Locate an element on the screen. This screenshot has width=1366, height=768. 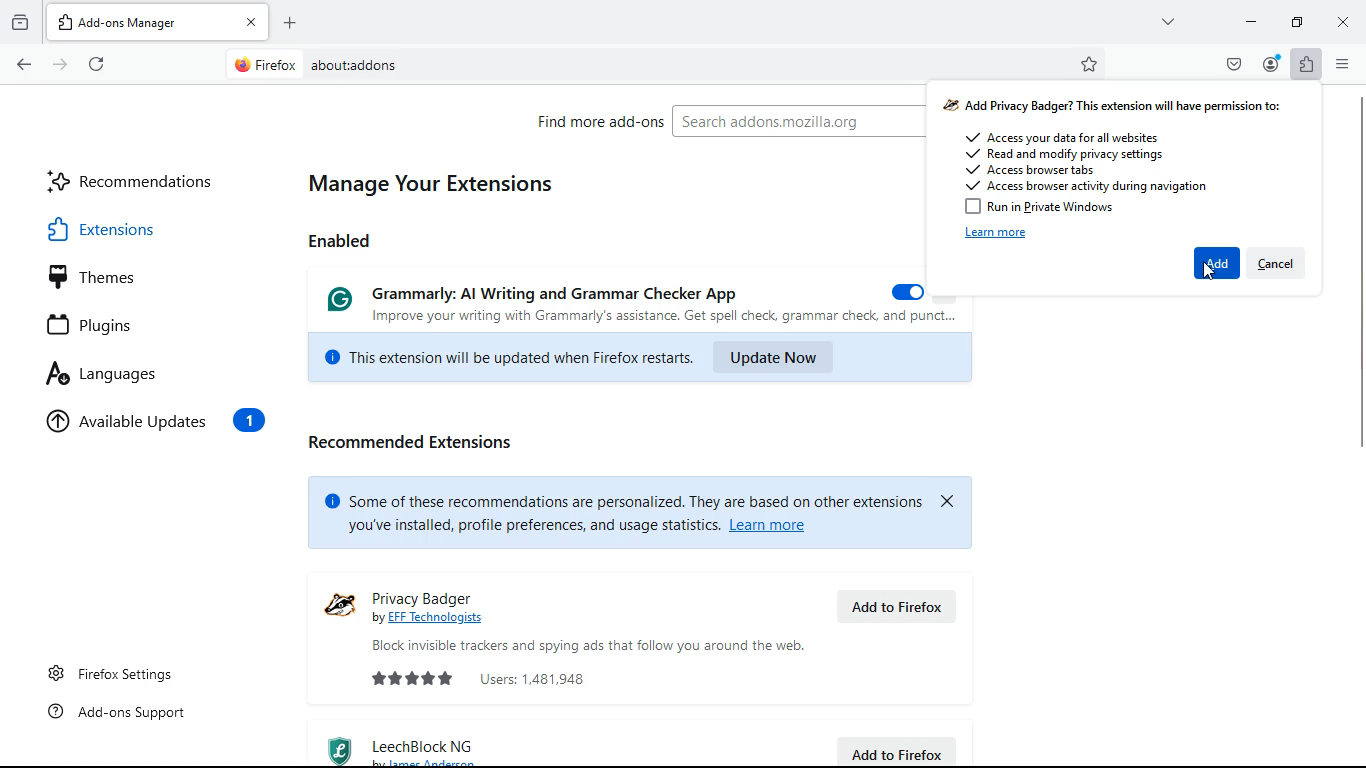
learn more is located at coordinates (995, 235).